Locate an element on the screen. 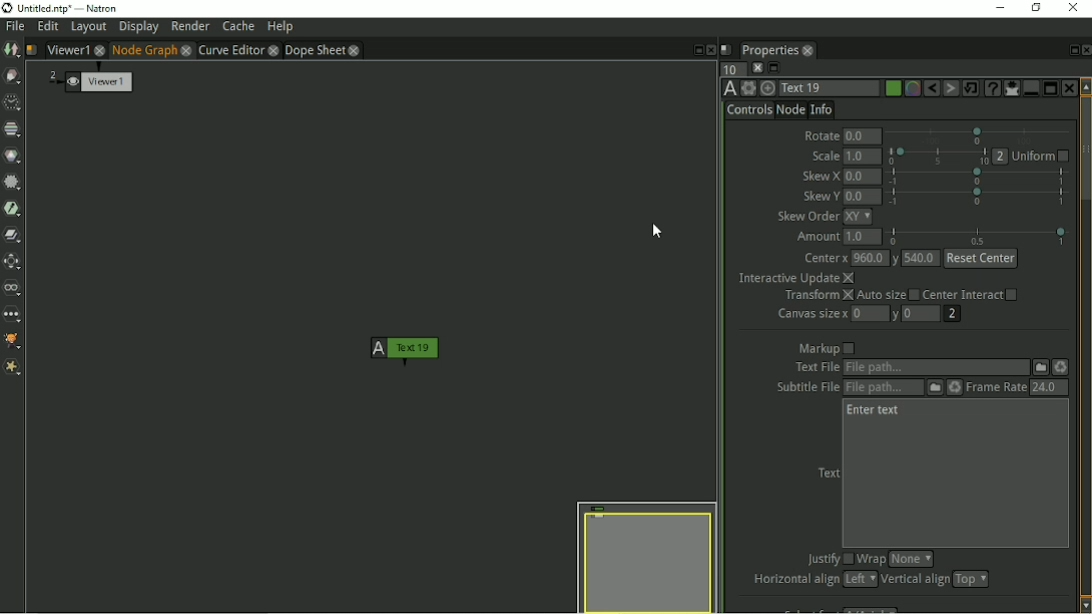  Choose color is located at coordinates (892, 88).